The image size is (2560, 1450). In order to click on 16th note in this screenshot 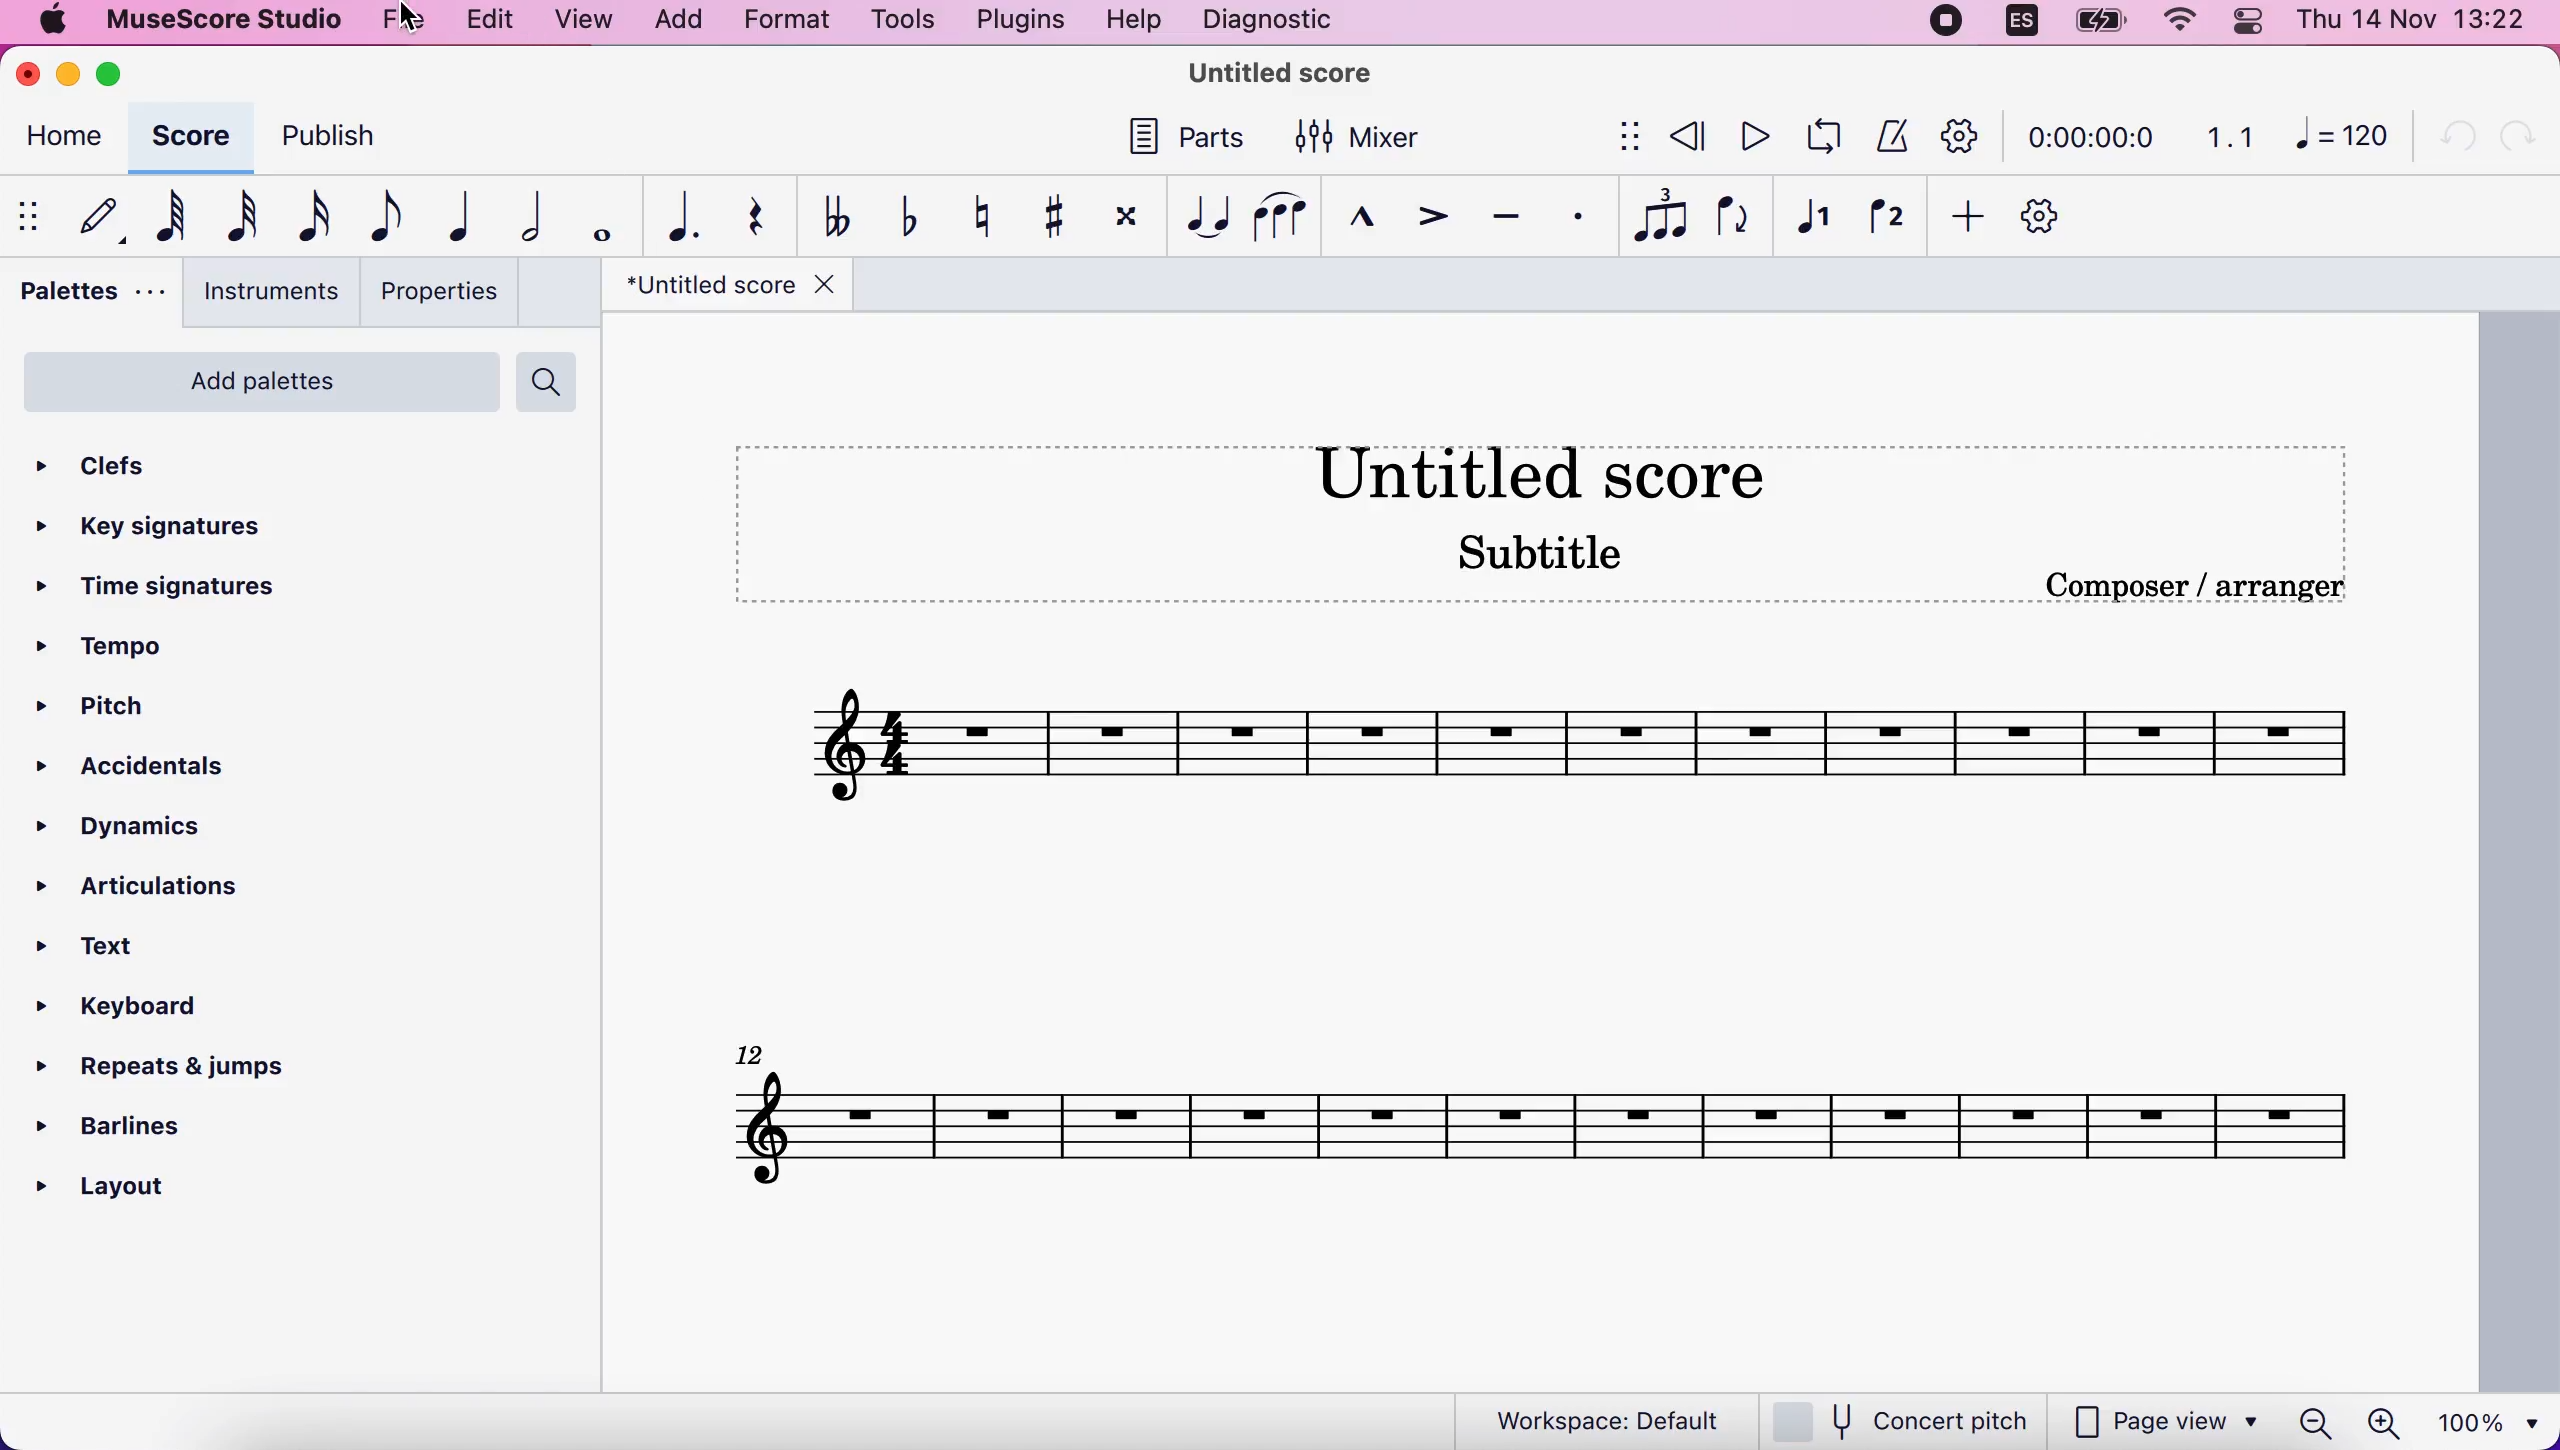, I will do `click(307, 219)`.